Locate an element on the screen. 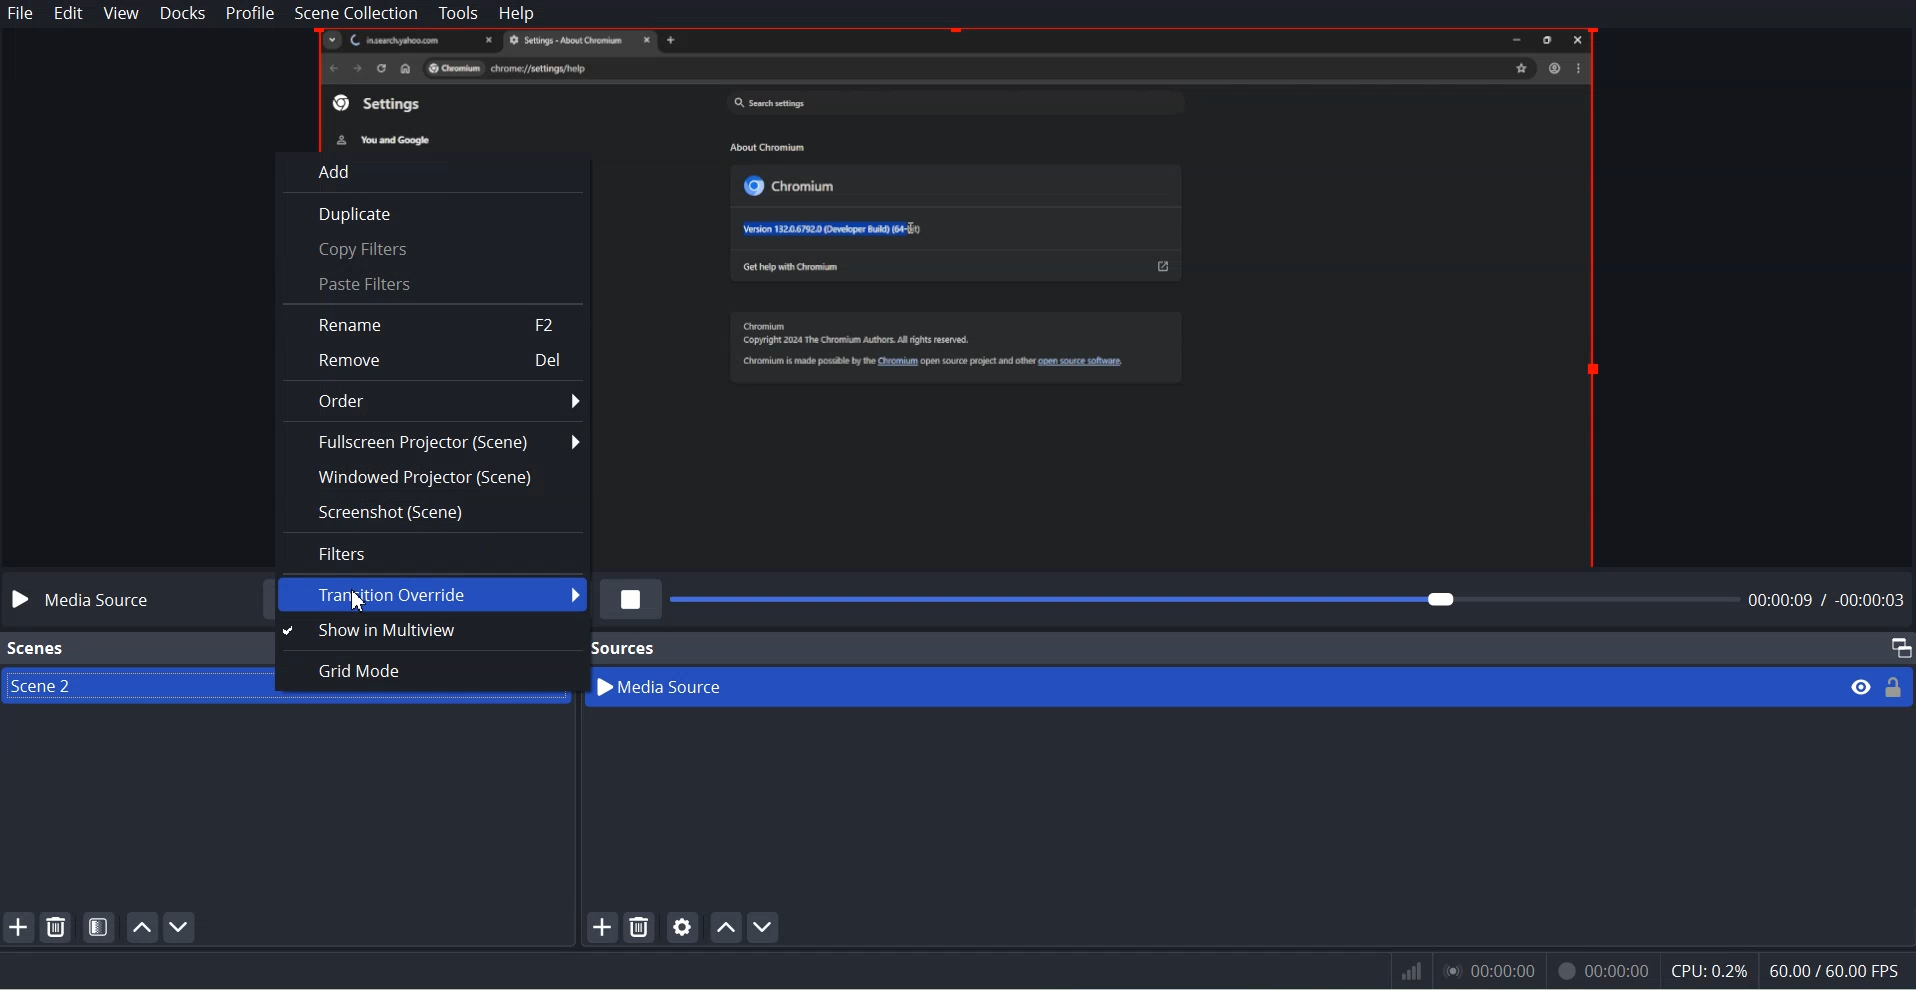 The image size is (1916, 990). File is located at coordinates (21, 13).